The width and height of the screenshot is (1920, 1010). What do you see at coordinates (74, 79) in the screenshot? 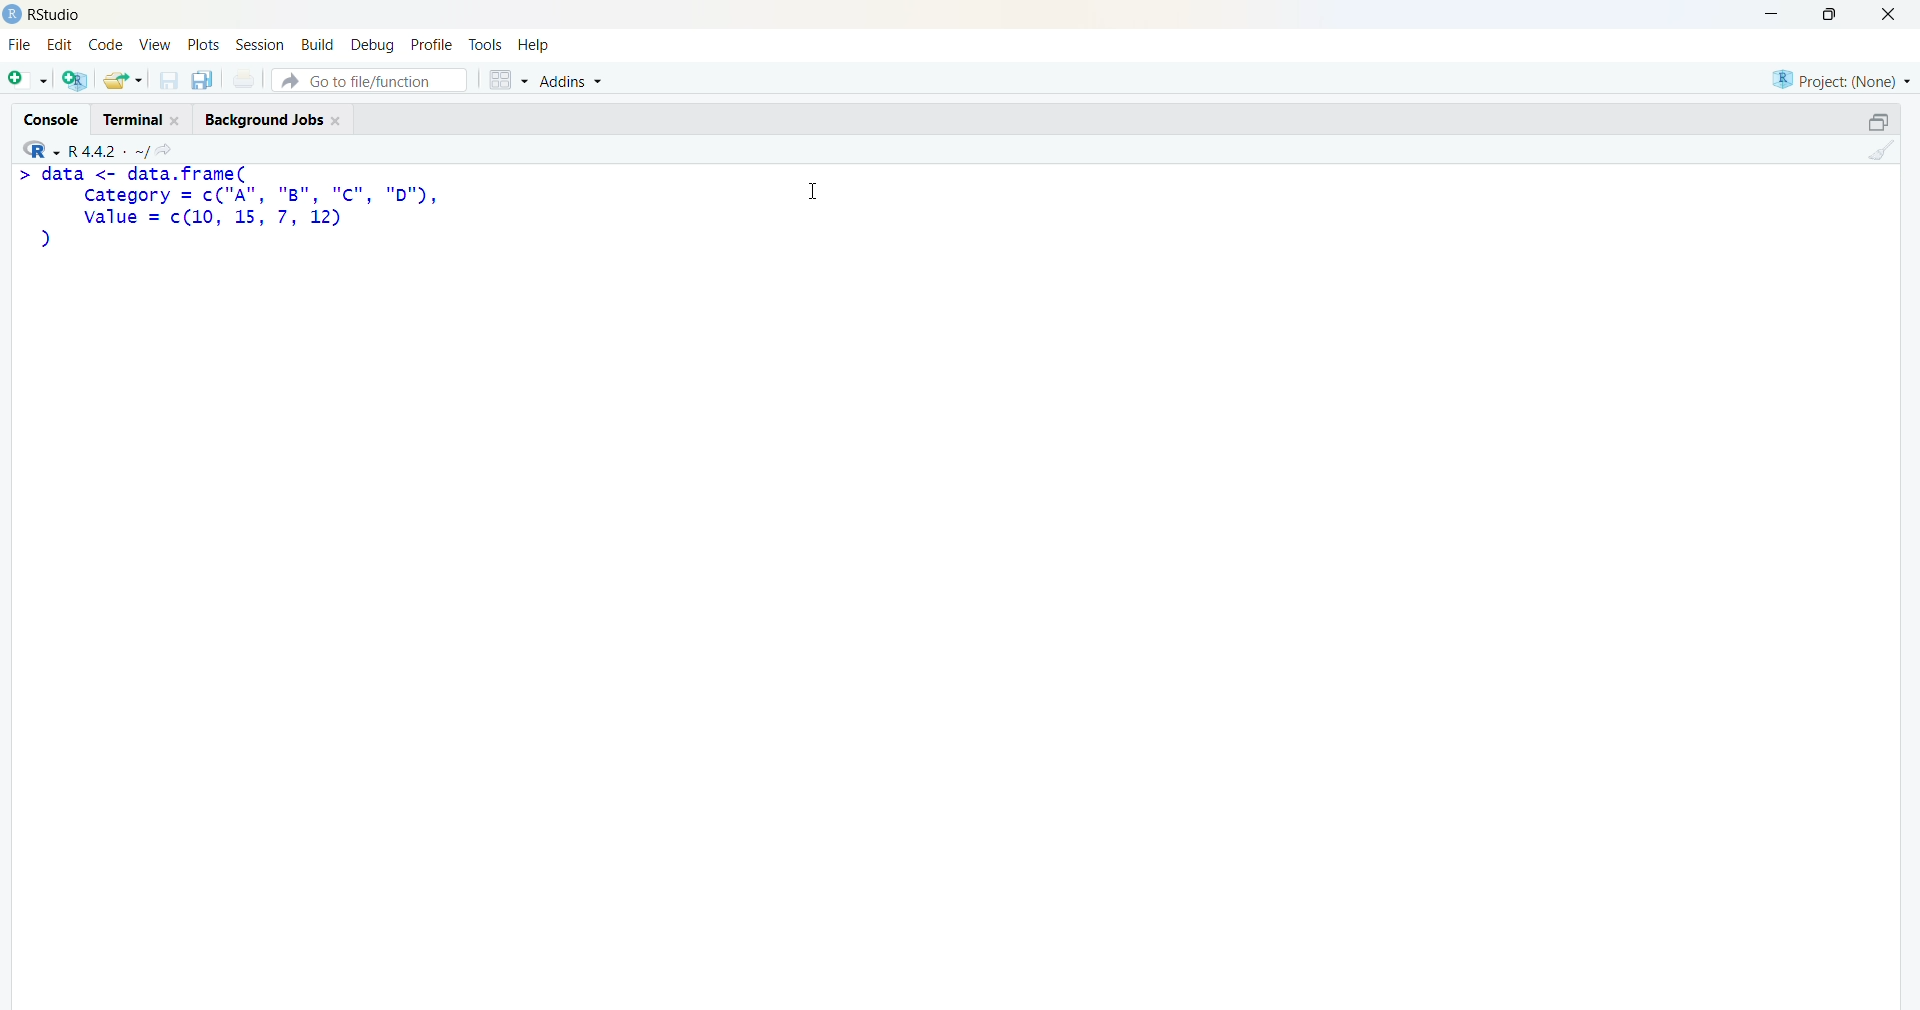
I see `create a project` at bounding box center [74, 79].